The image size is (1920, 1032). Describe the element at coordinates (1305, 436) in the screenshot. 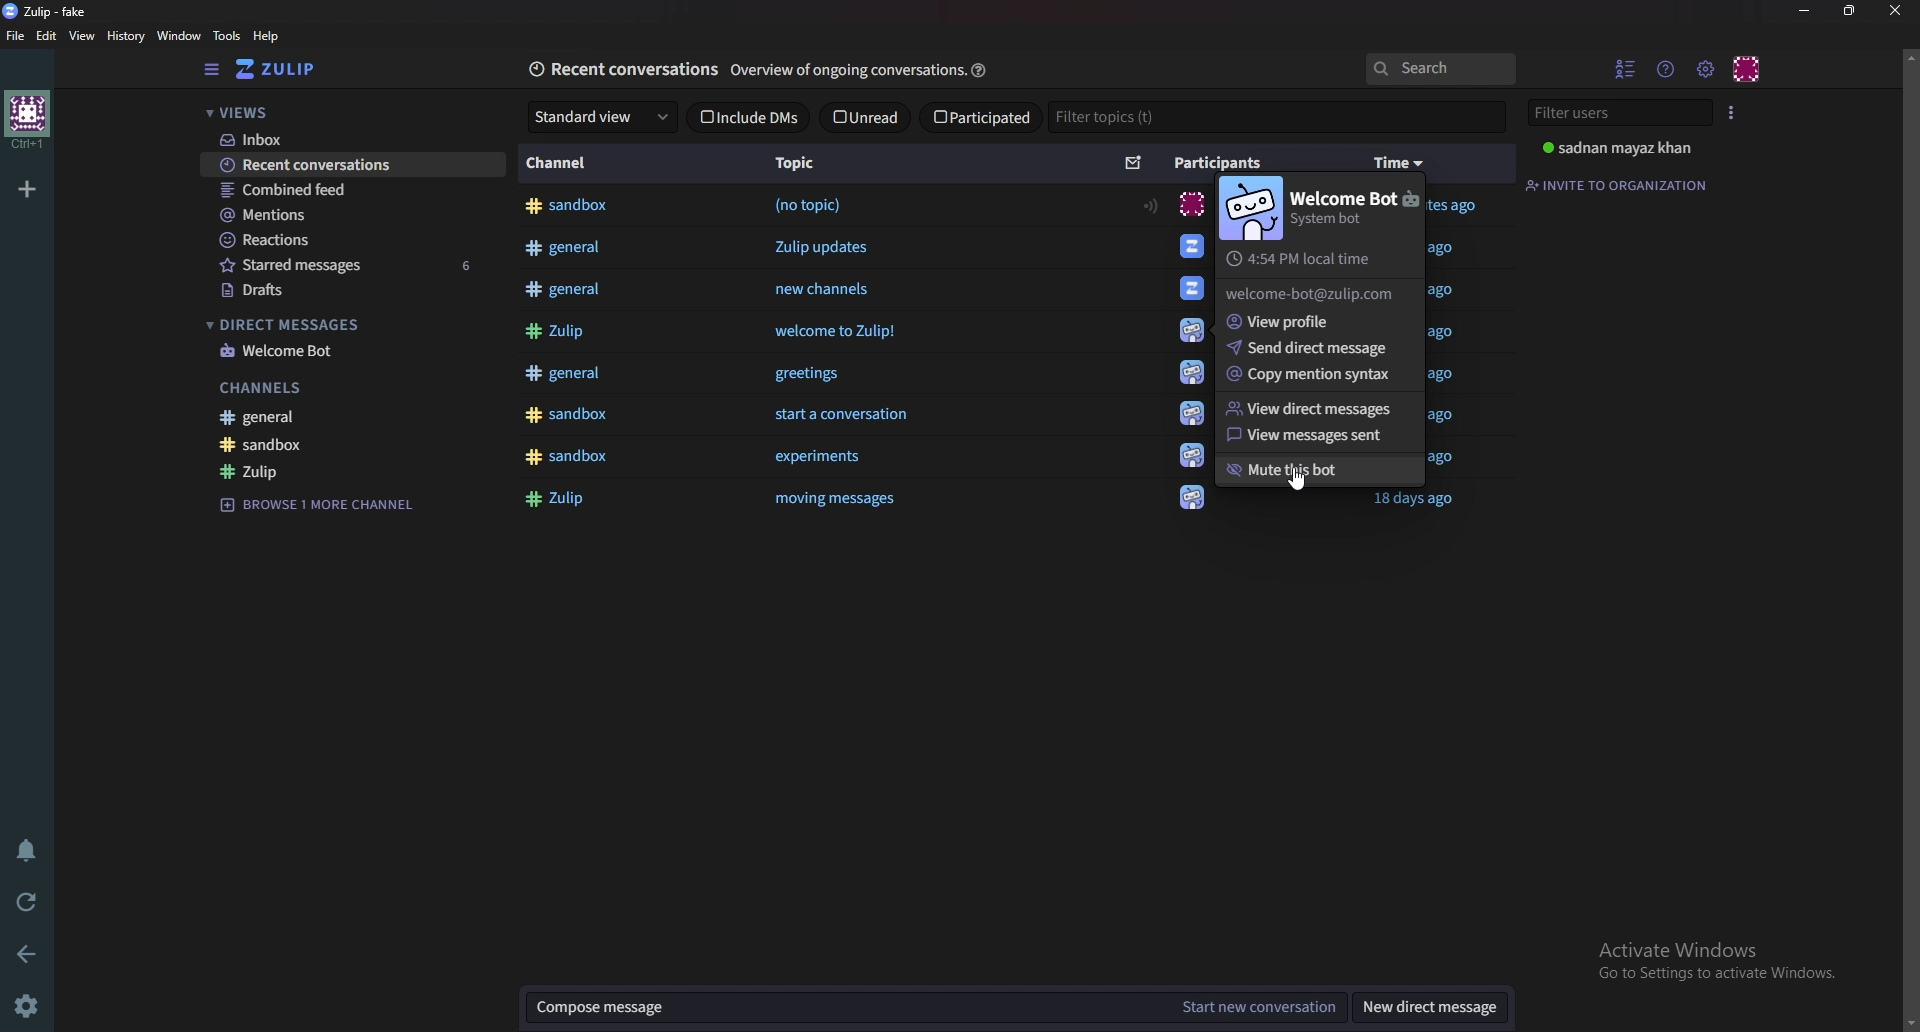

I see `View messages sent` at that location.